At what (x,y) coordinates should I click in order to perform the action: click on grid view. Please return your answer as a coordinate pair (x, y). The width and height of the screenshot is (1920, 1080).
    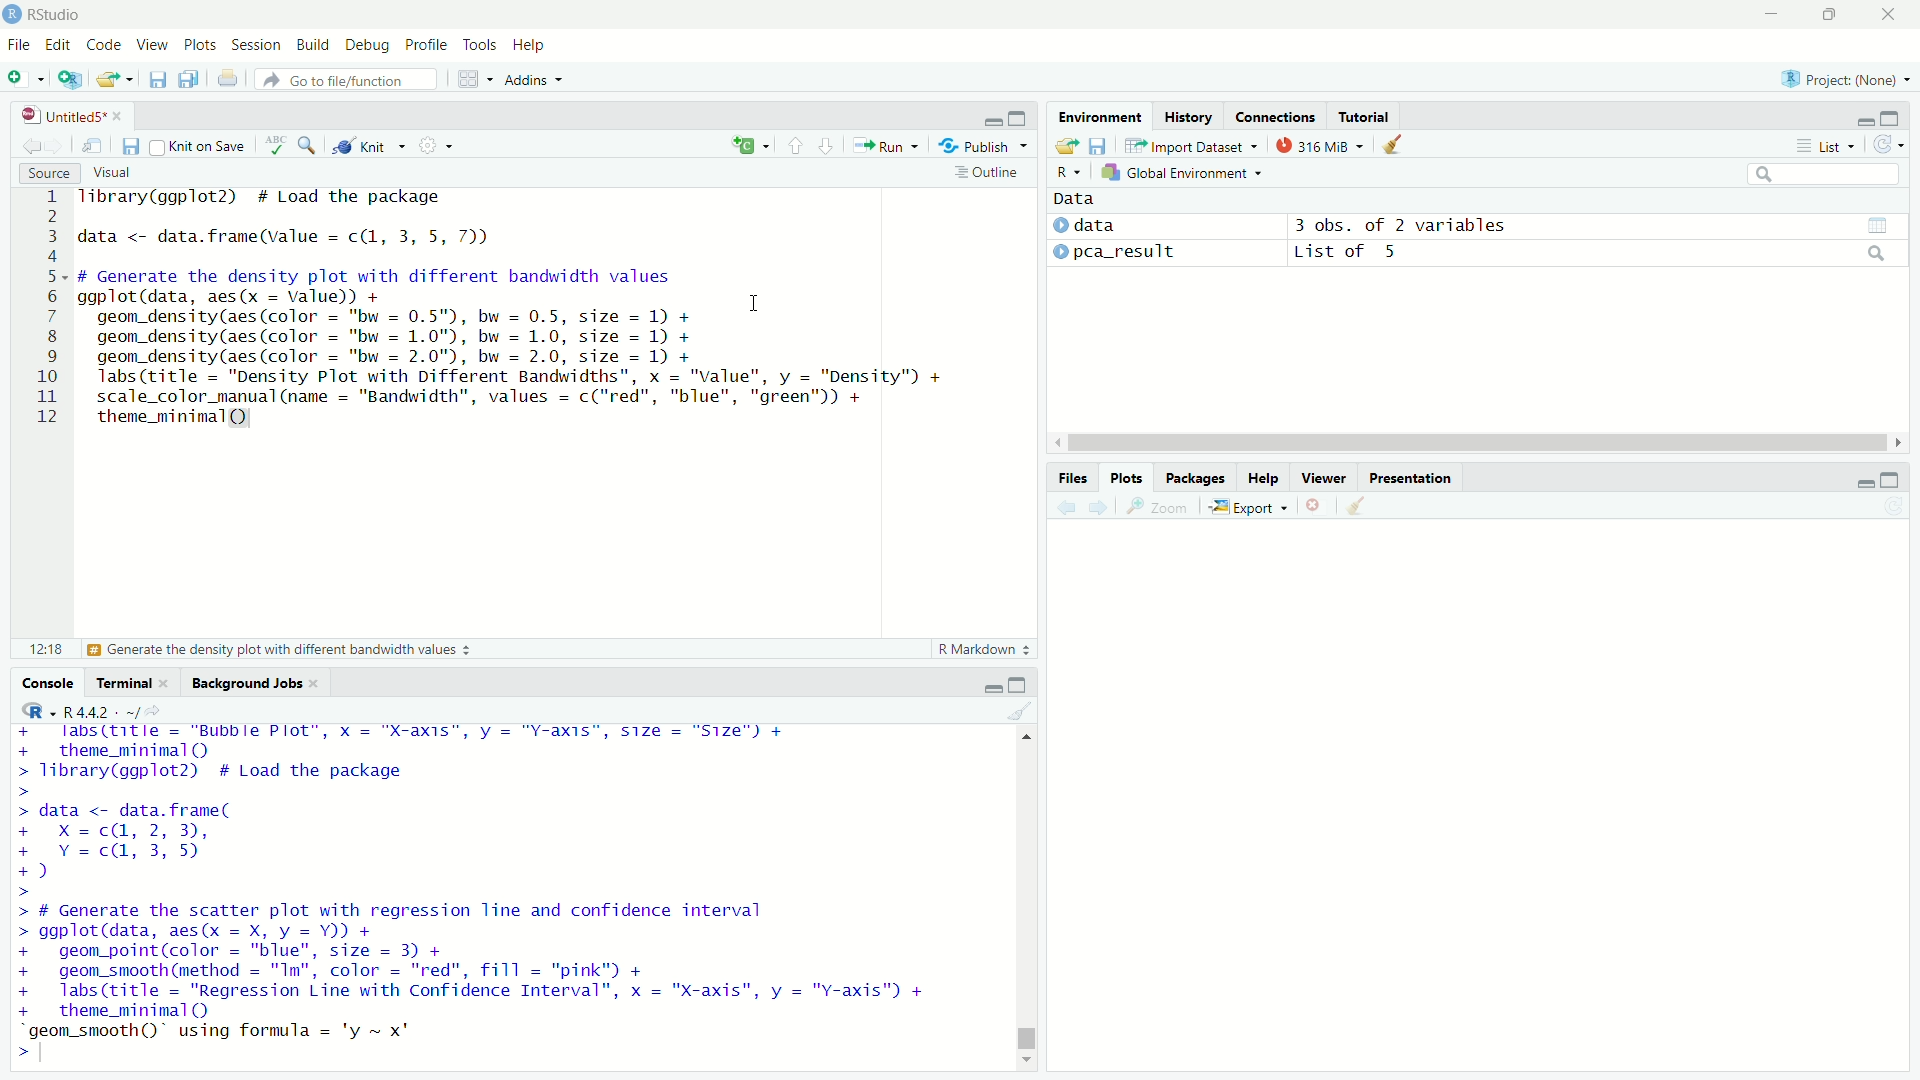
    Looking at the image, I should click on (1878, 226).